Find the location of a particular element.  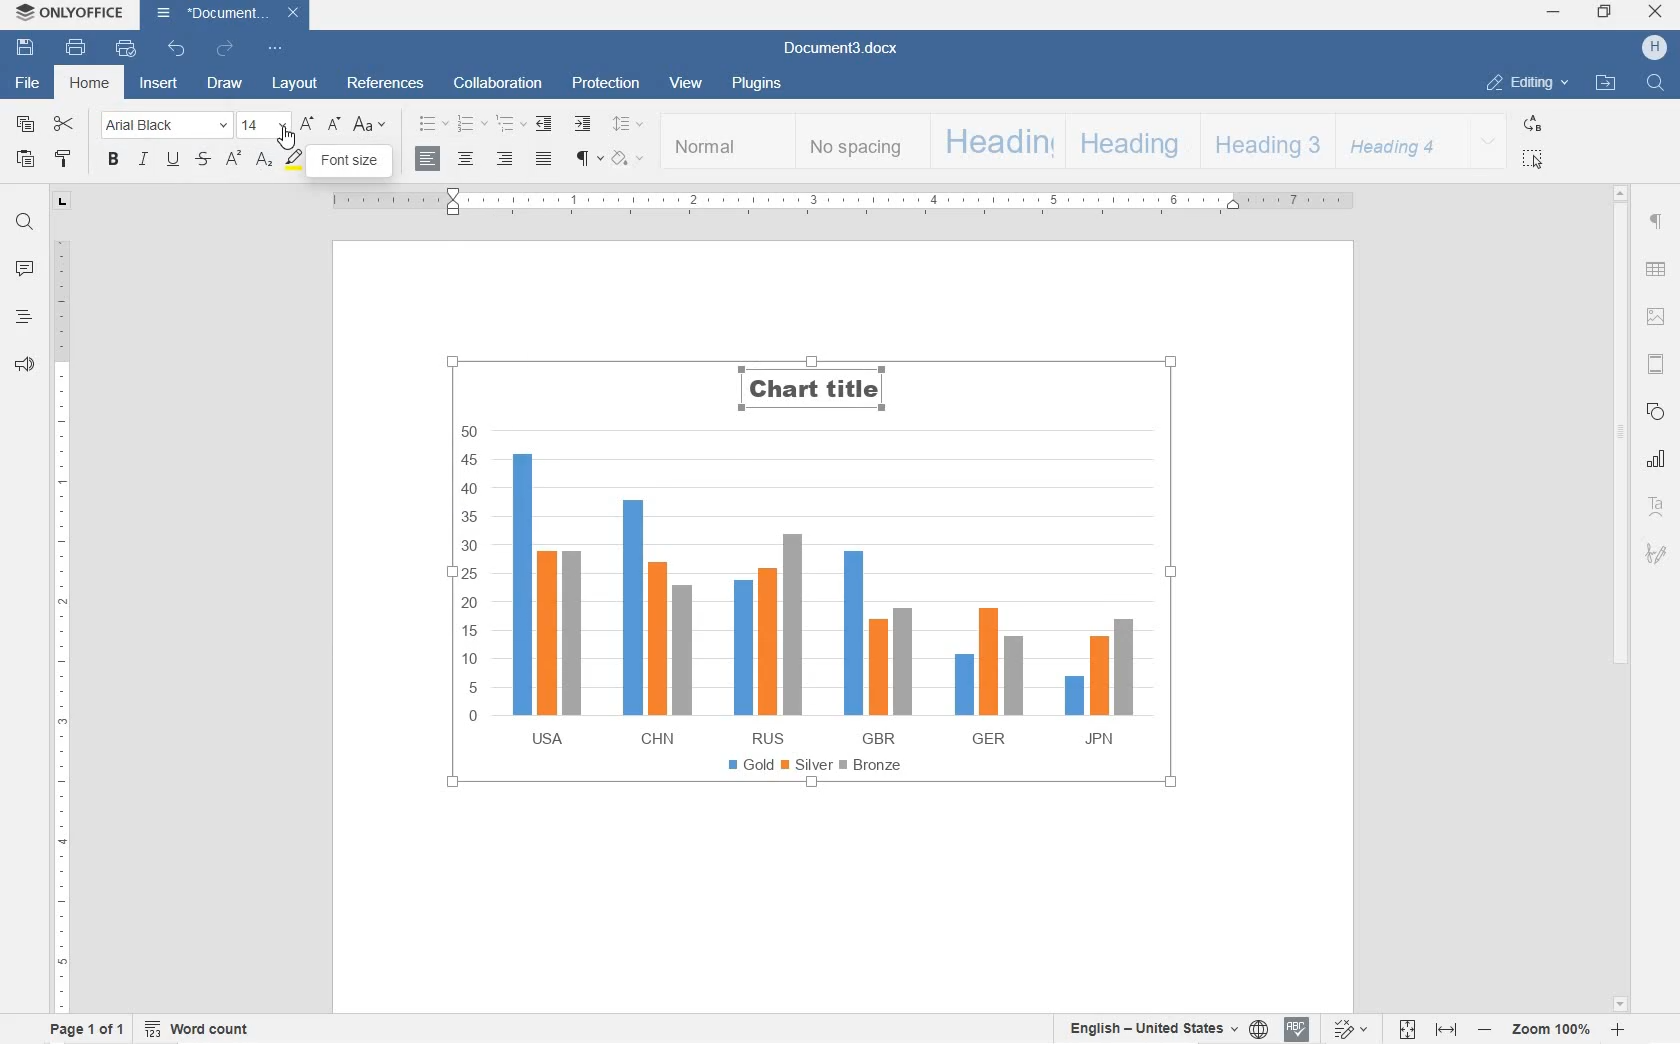

HP is located at coordinates (1653, 47).